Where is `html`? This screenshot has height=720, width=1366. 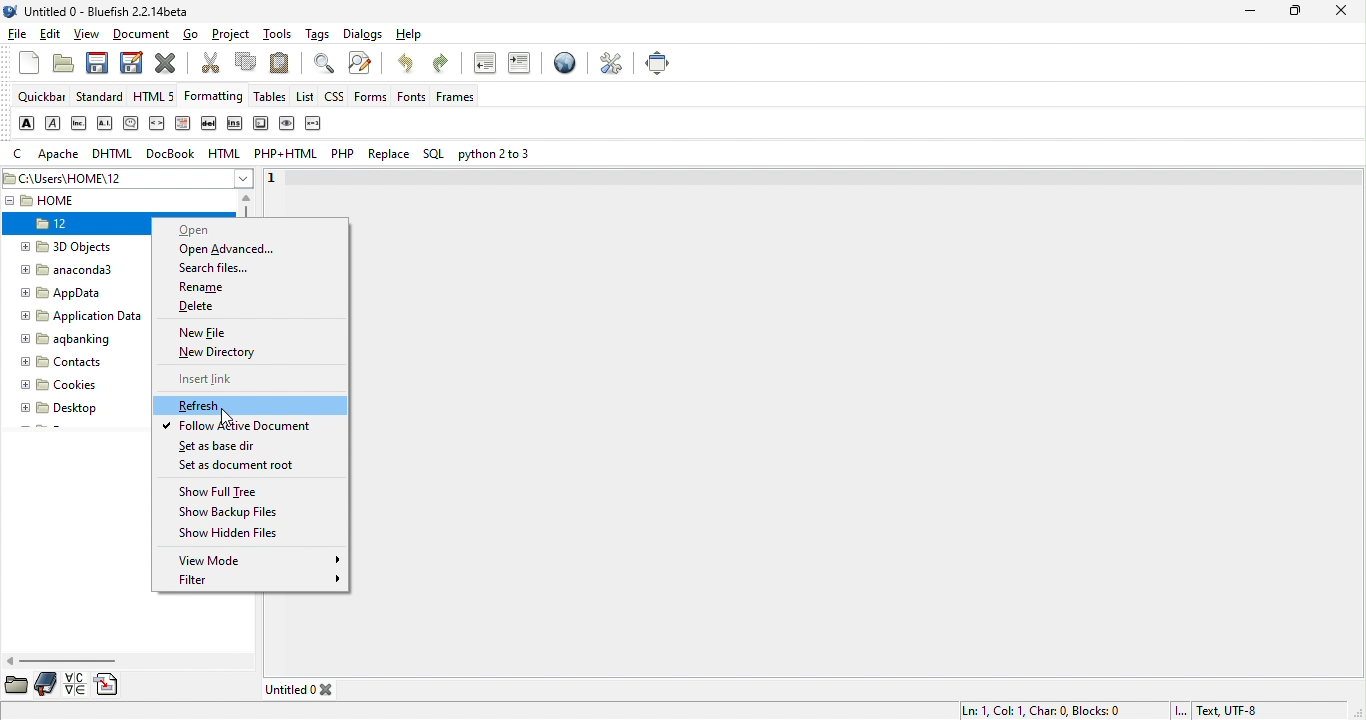
html is located at coordinates (224, 154).